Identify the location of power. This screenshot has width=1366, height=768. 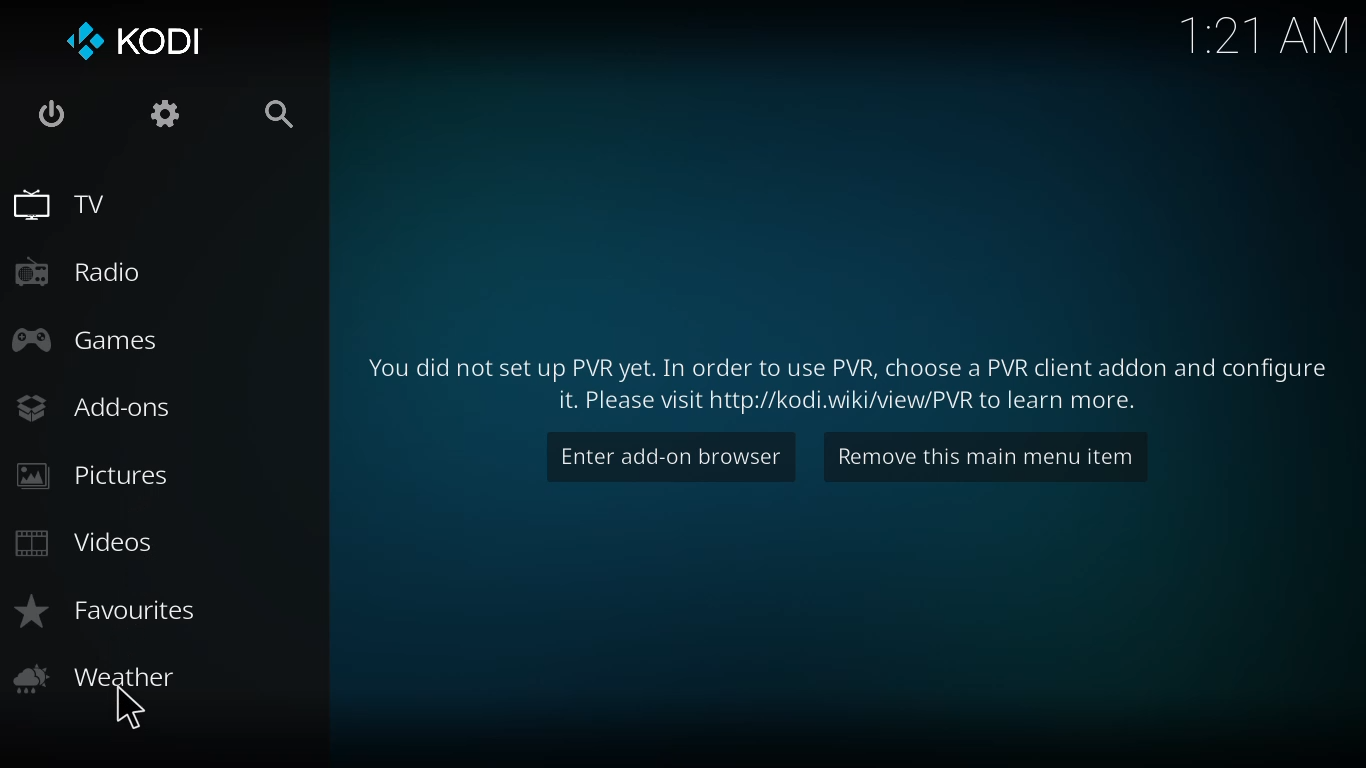
(47, 114).